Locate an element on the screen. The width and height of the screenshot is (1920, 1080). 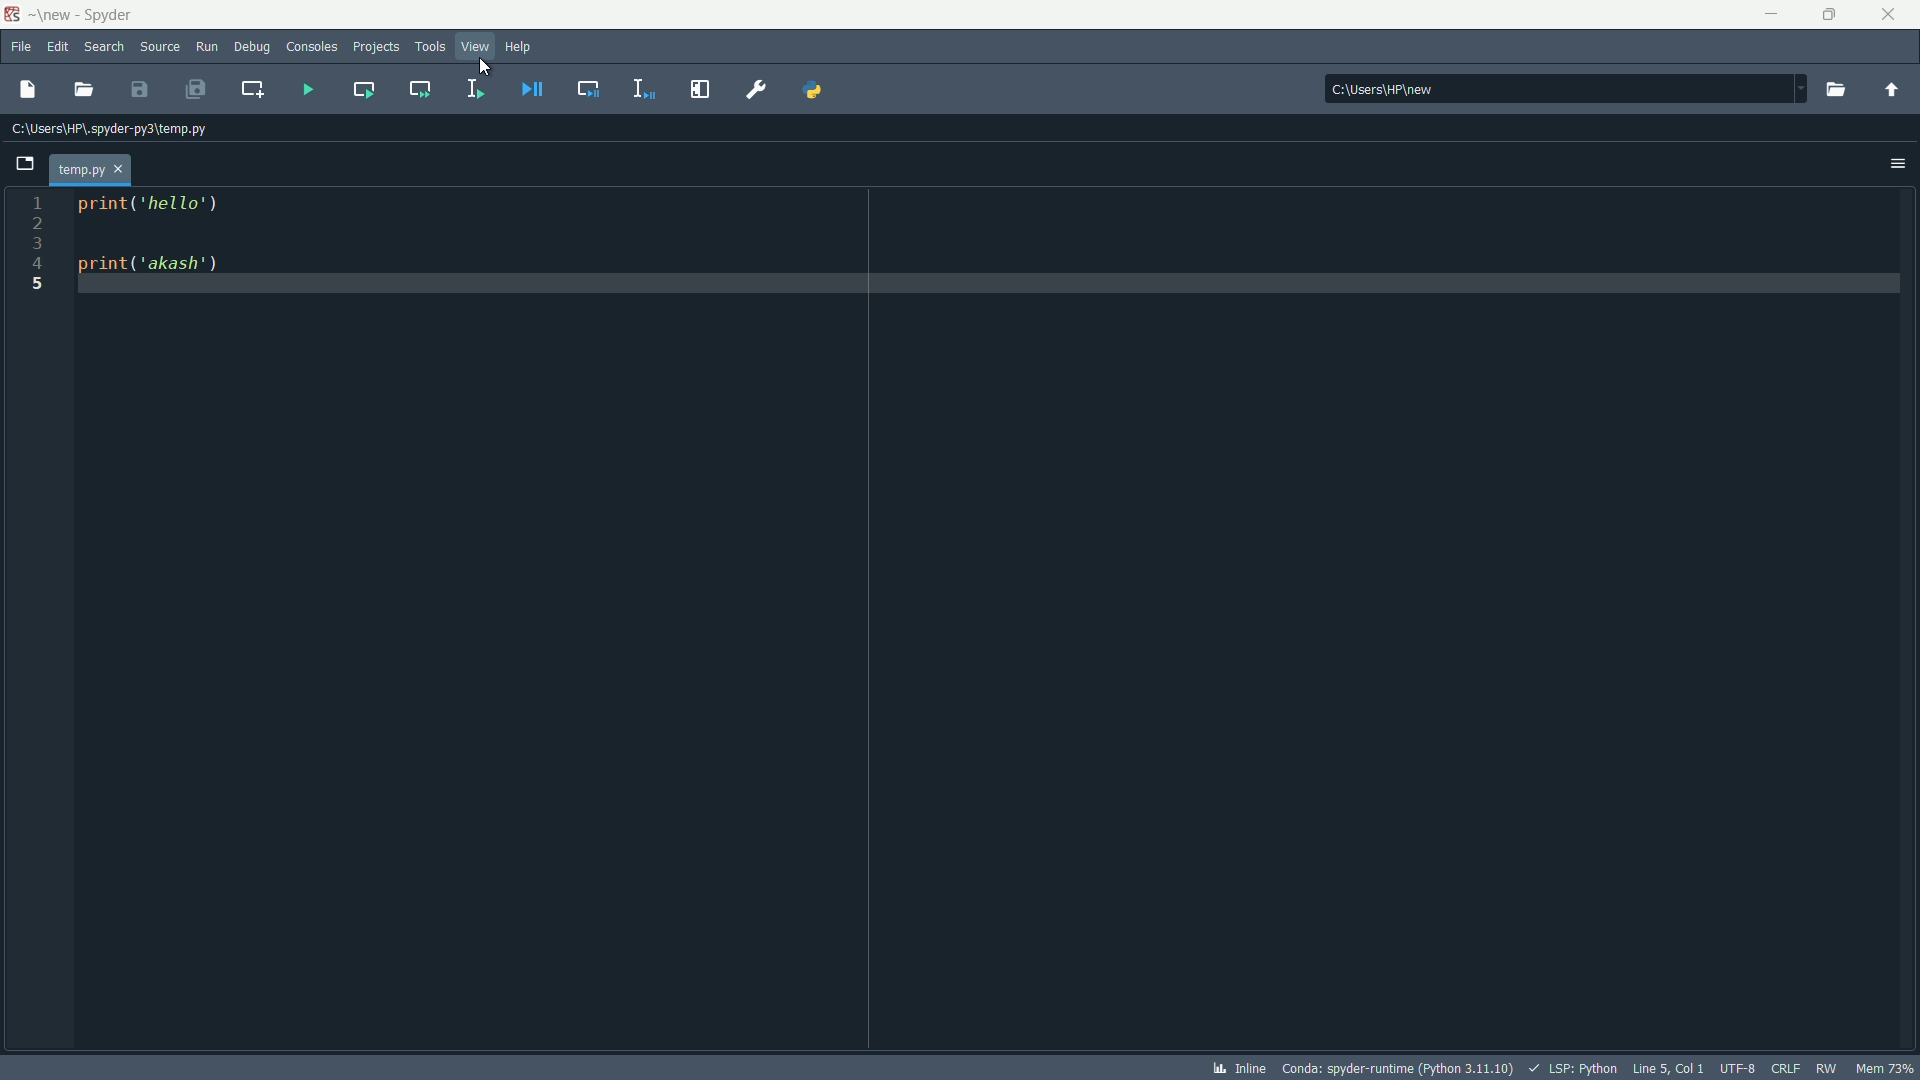
line number is located at coordinates (34, 247).